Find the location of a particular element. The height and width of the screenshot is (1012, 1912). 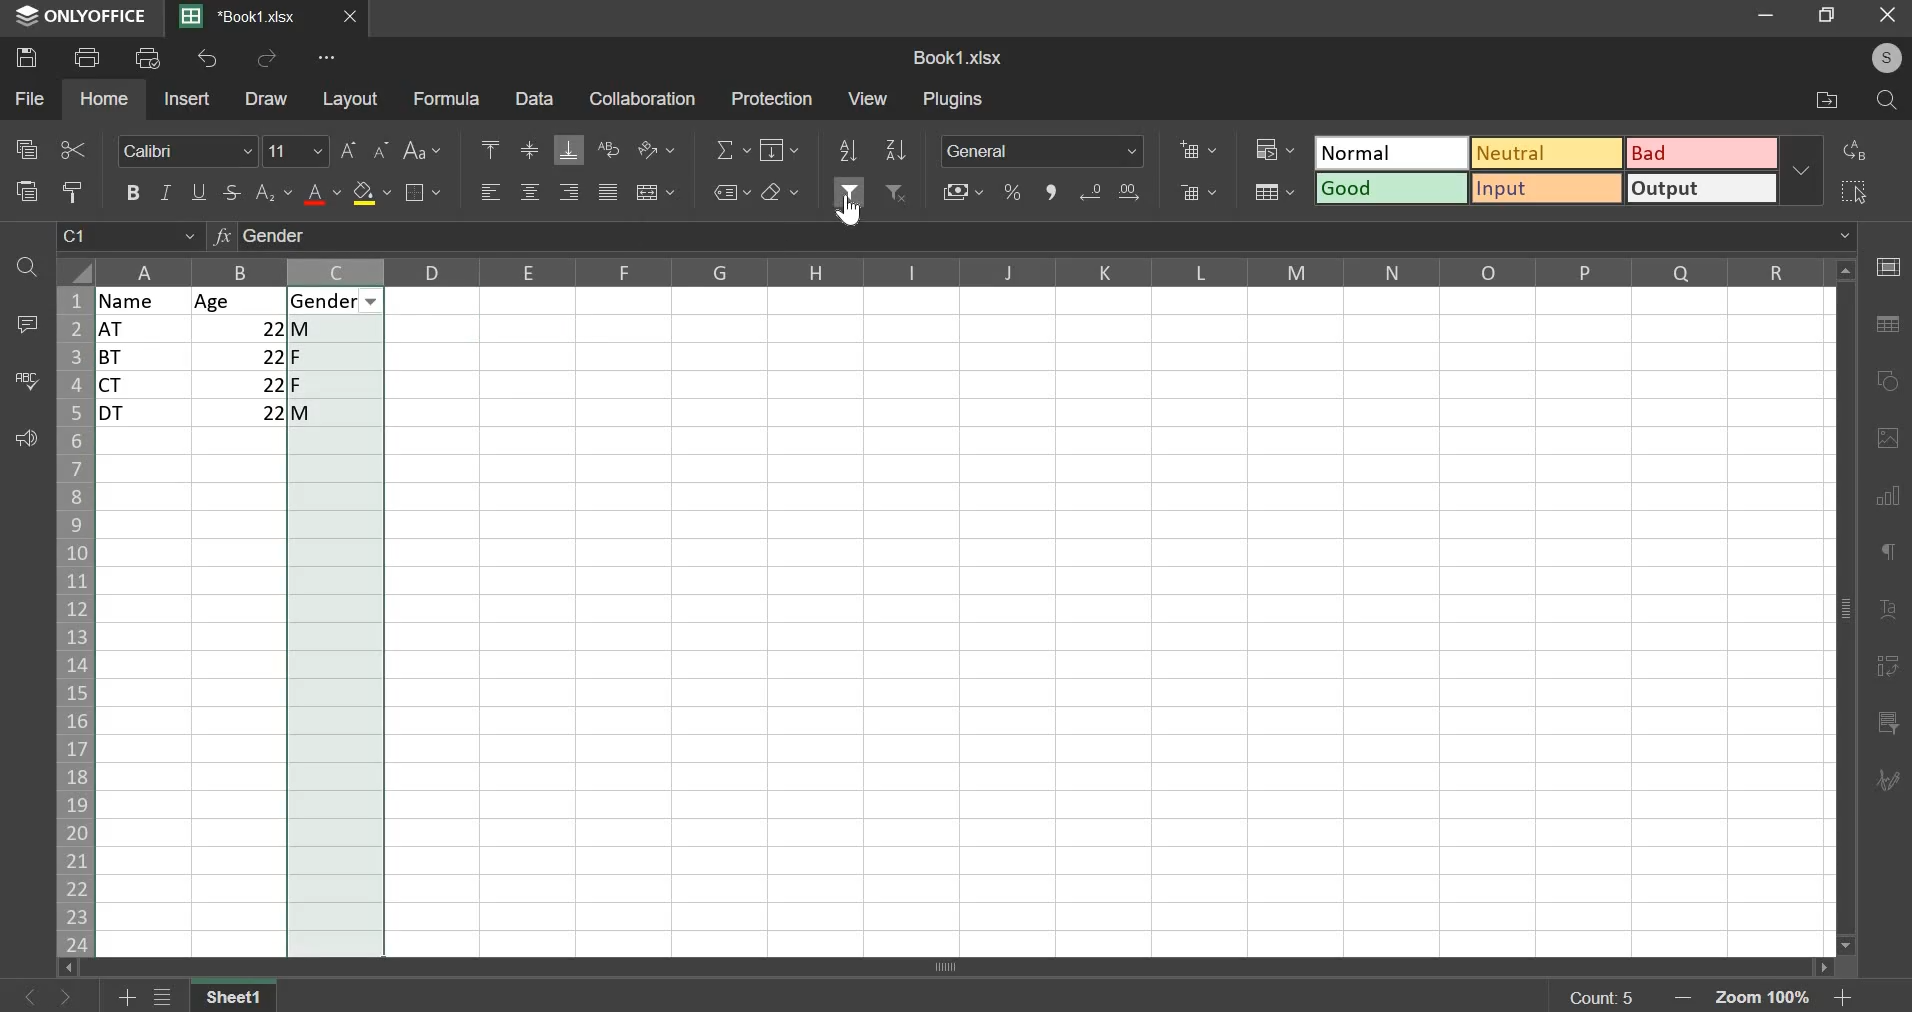

count: 5 is located at coordinates (1599, 997).